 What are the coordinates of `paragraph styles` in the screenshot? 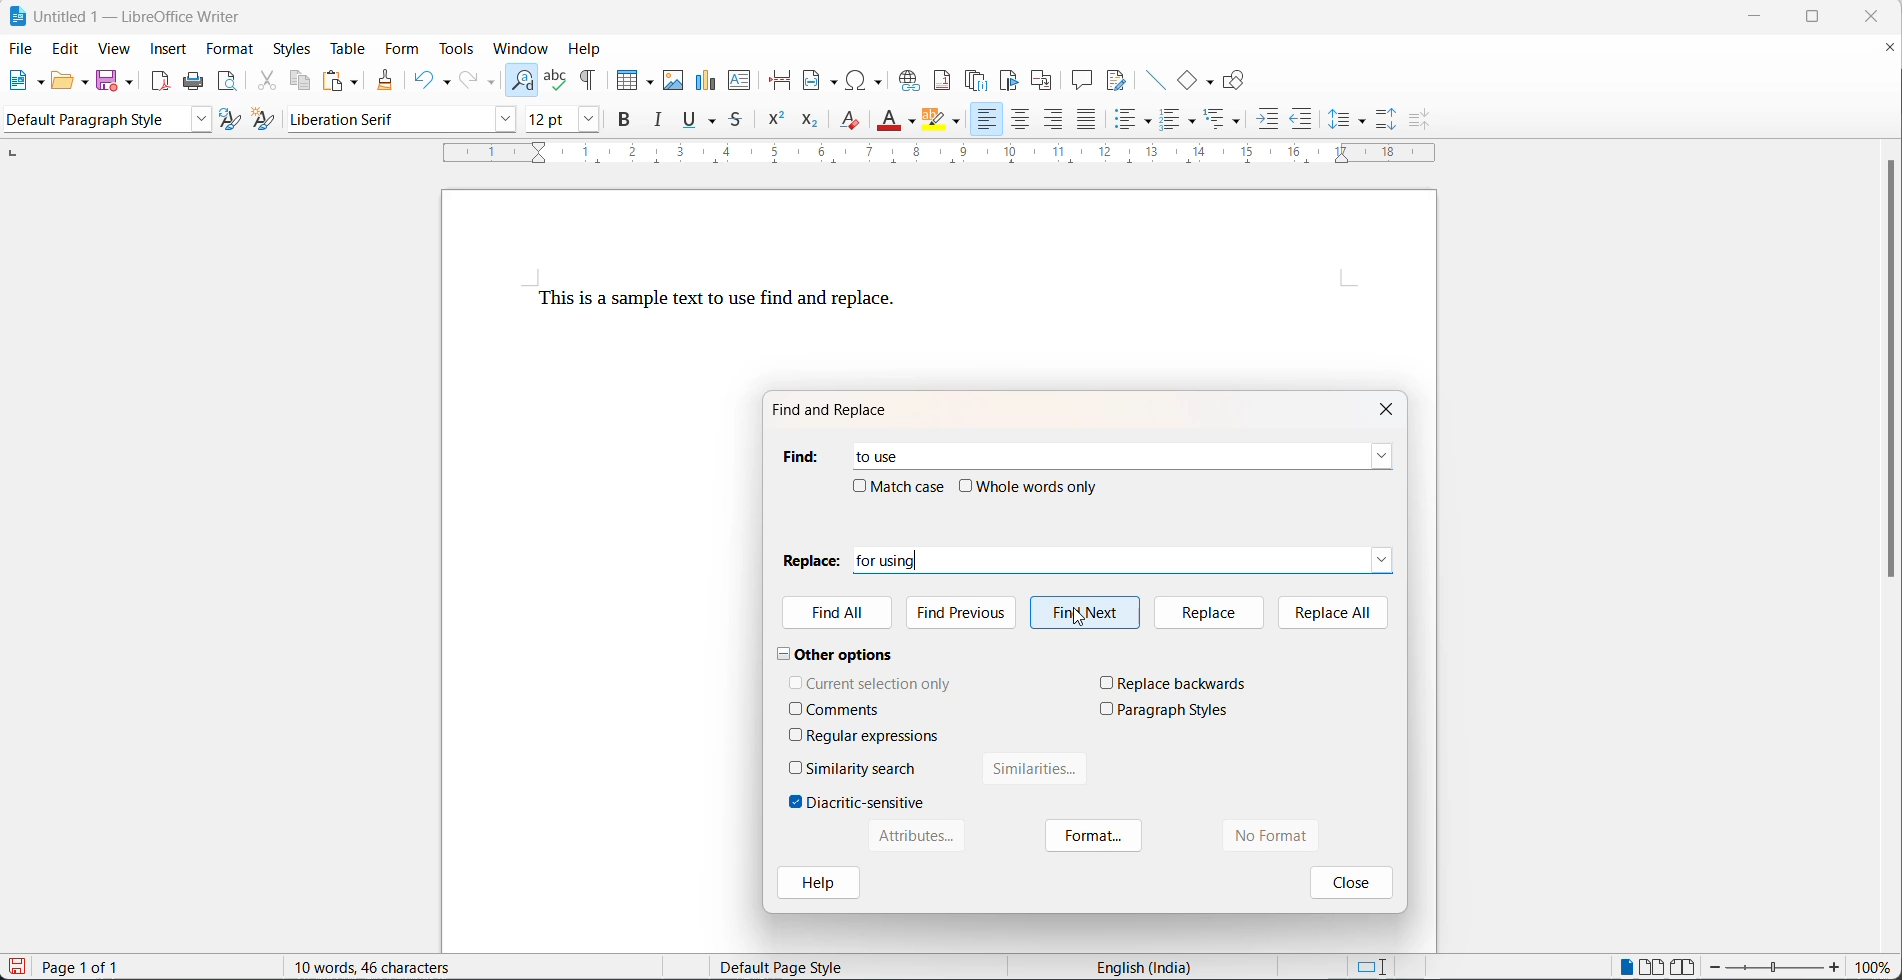 It's located at (1174, 710).